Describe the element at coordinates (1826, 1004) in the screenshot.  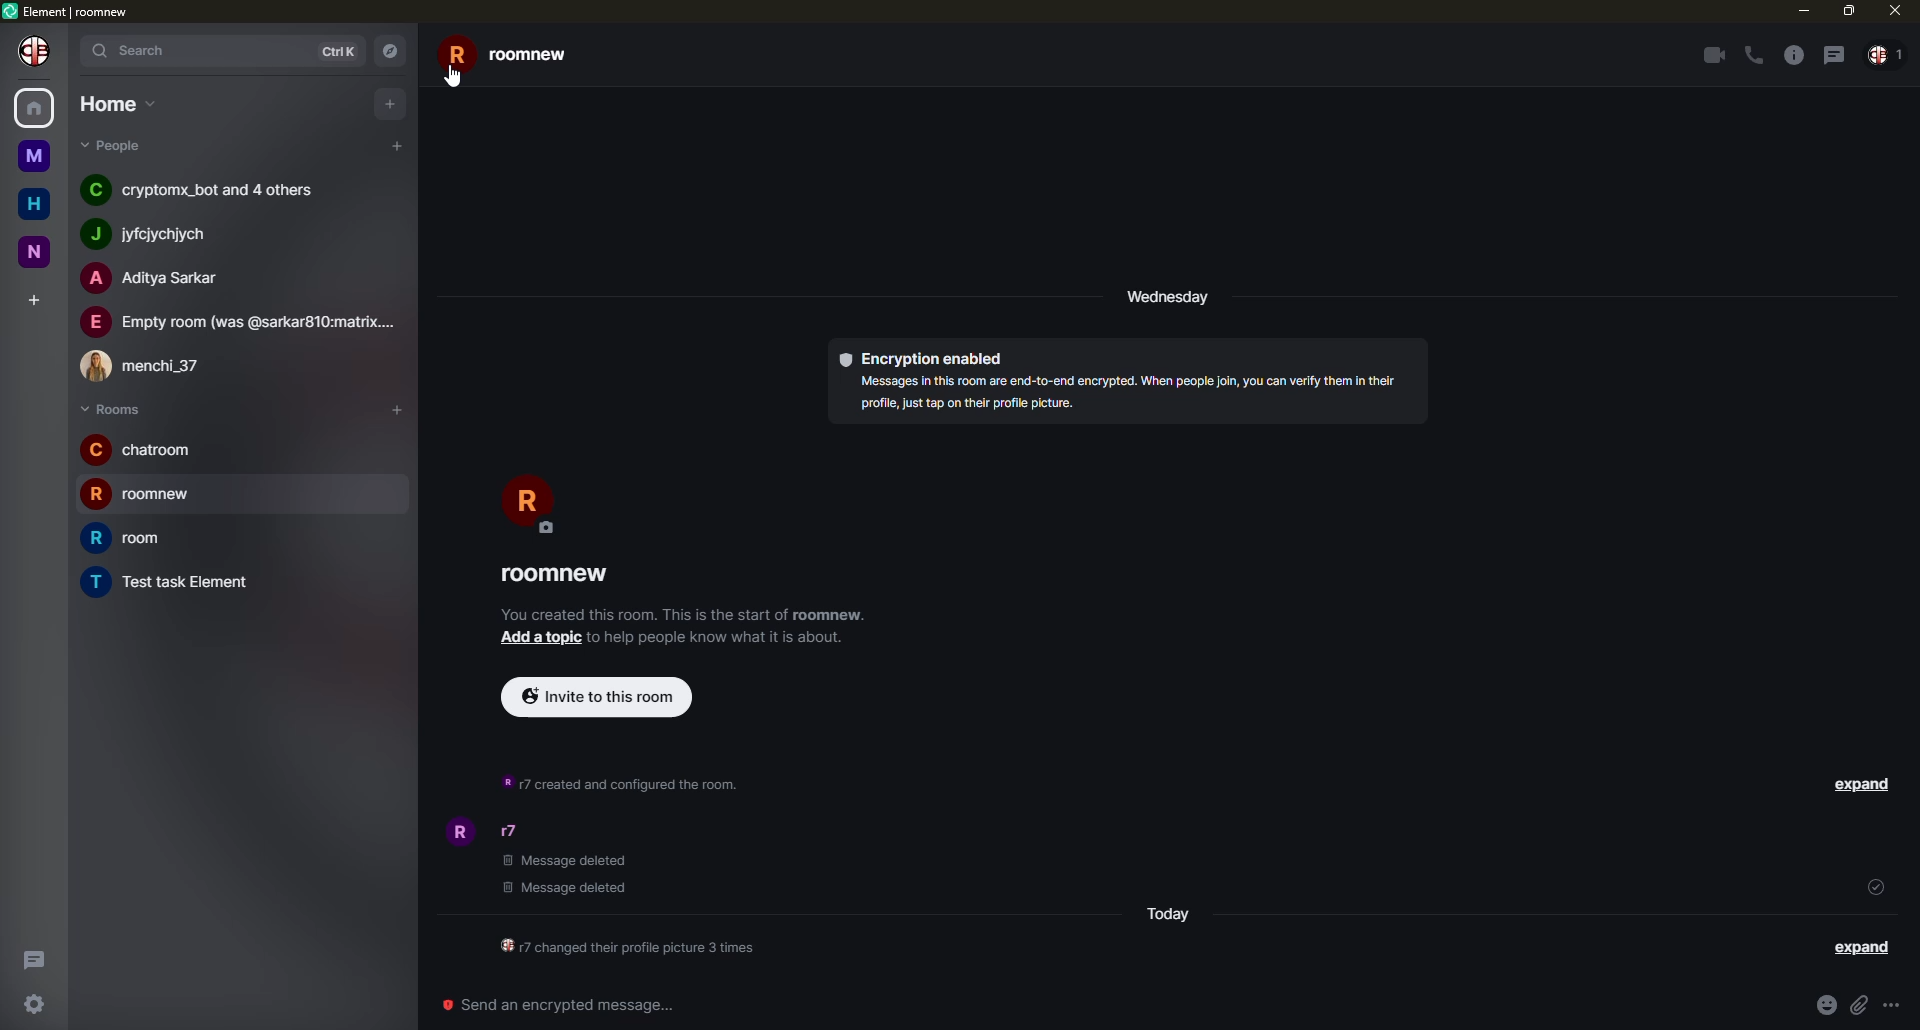
I see `emoji` at that location.